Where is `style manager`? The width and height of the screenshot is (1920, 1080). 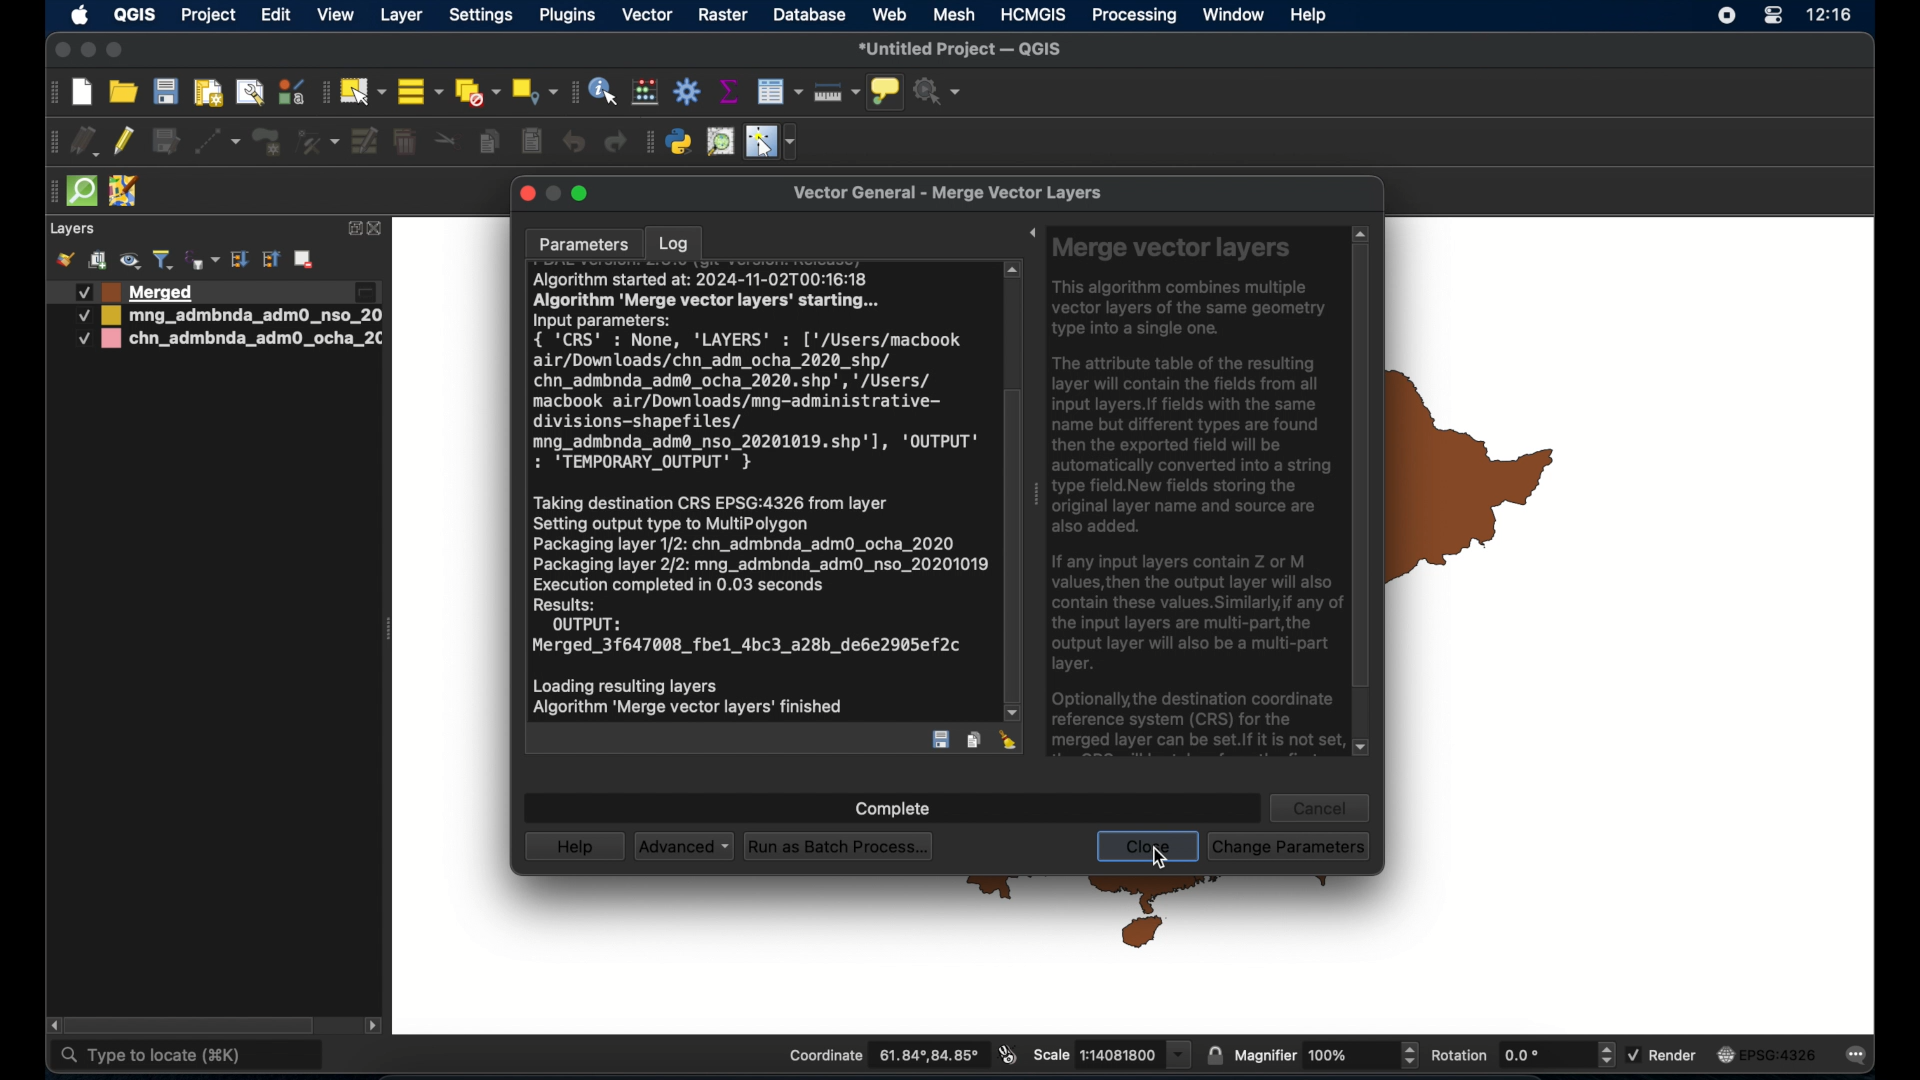 style manager is located at coordinates (290, 91).